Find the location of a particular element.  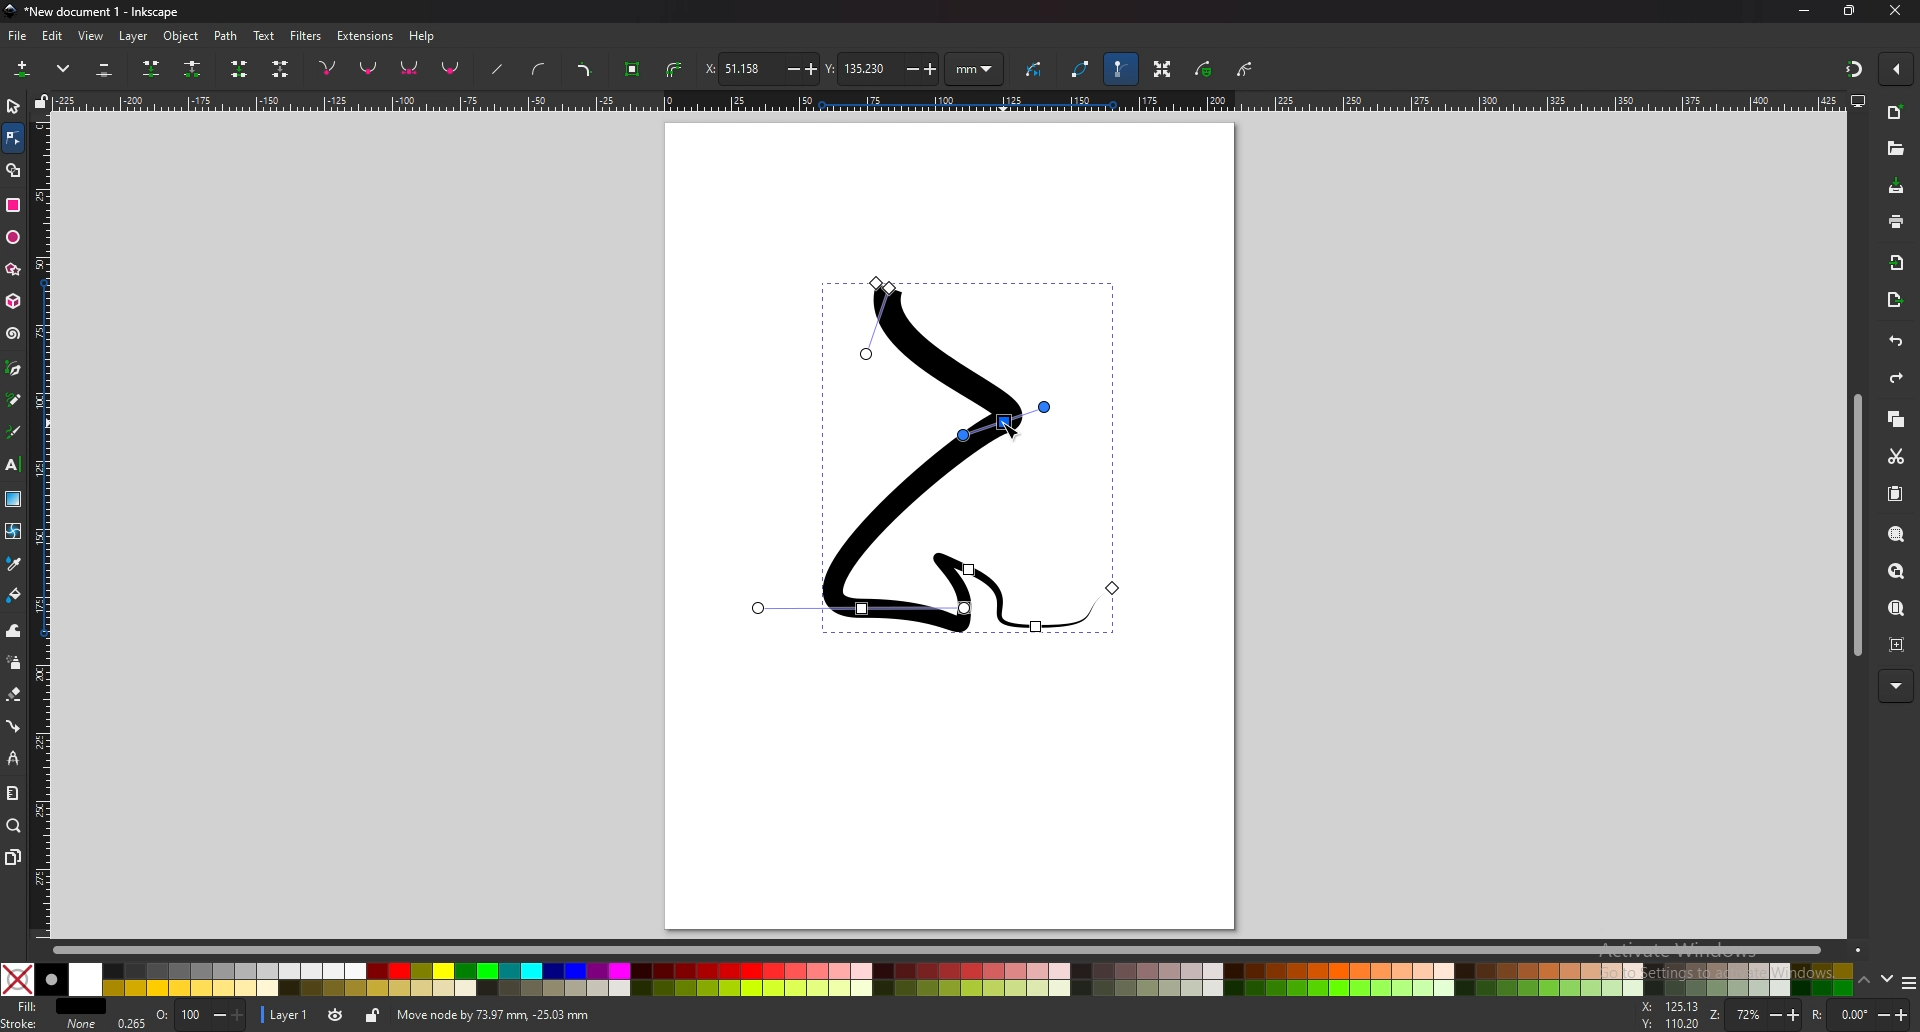

auto smooth is located at coordinates (451, 68).